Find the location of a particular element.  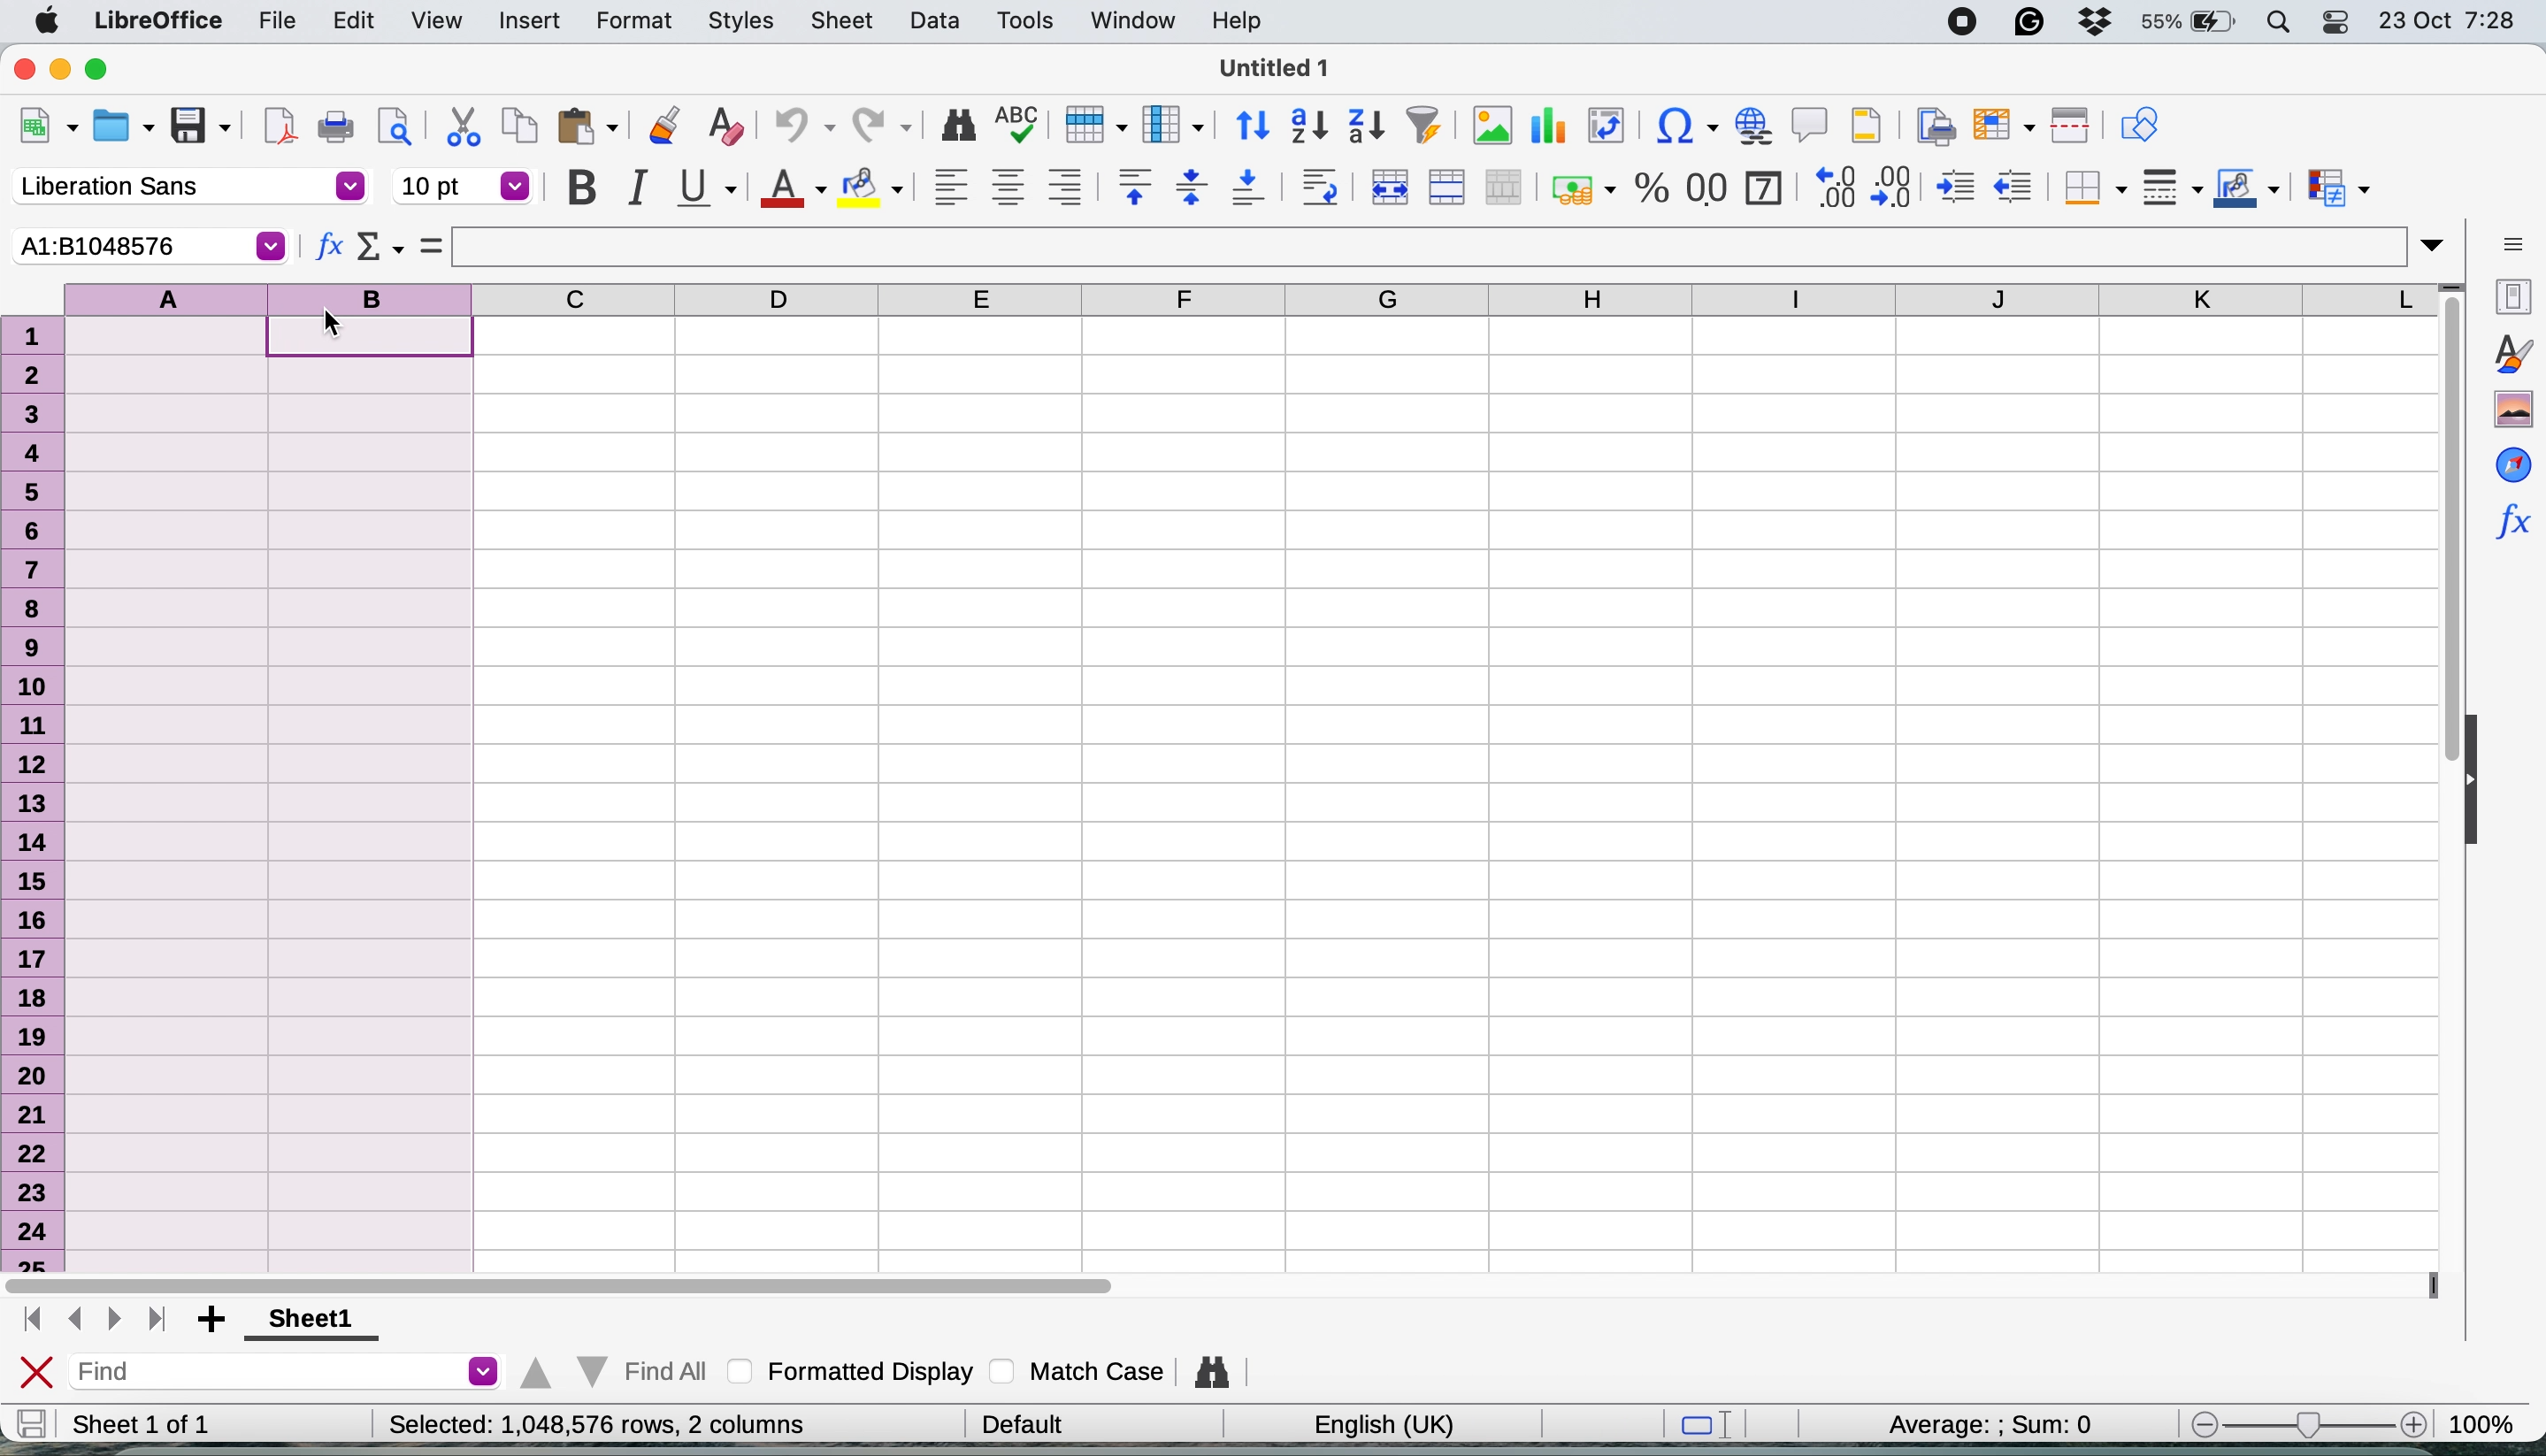

screen recorder is located at coordinates (1954, 21).